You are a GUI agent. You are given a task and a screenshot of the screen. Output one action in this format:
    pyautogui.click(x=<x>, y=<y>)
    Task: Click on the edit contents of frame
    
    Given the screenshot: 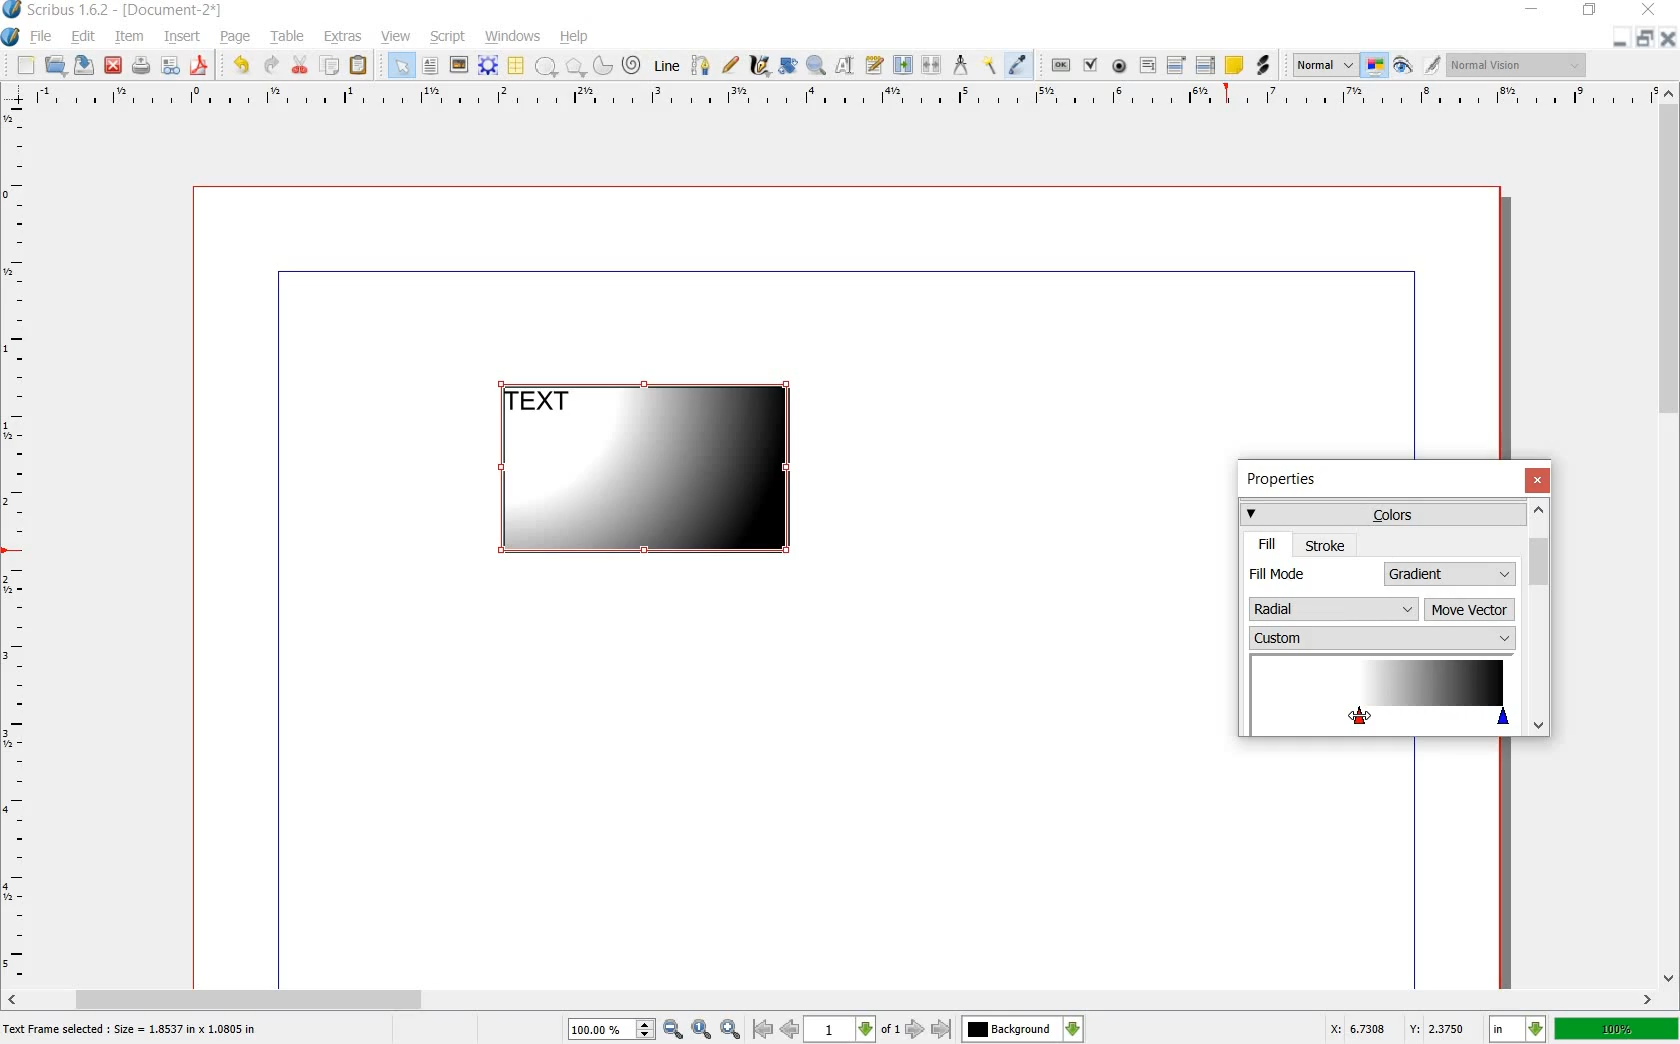 What is the action you would take?
    pyautogui.click(x=845, y=66)
    